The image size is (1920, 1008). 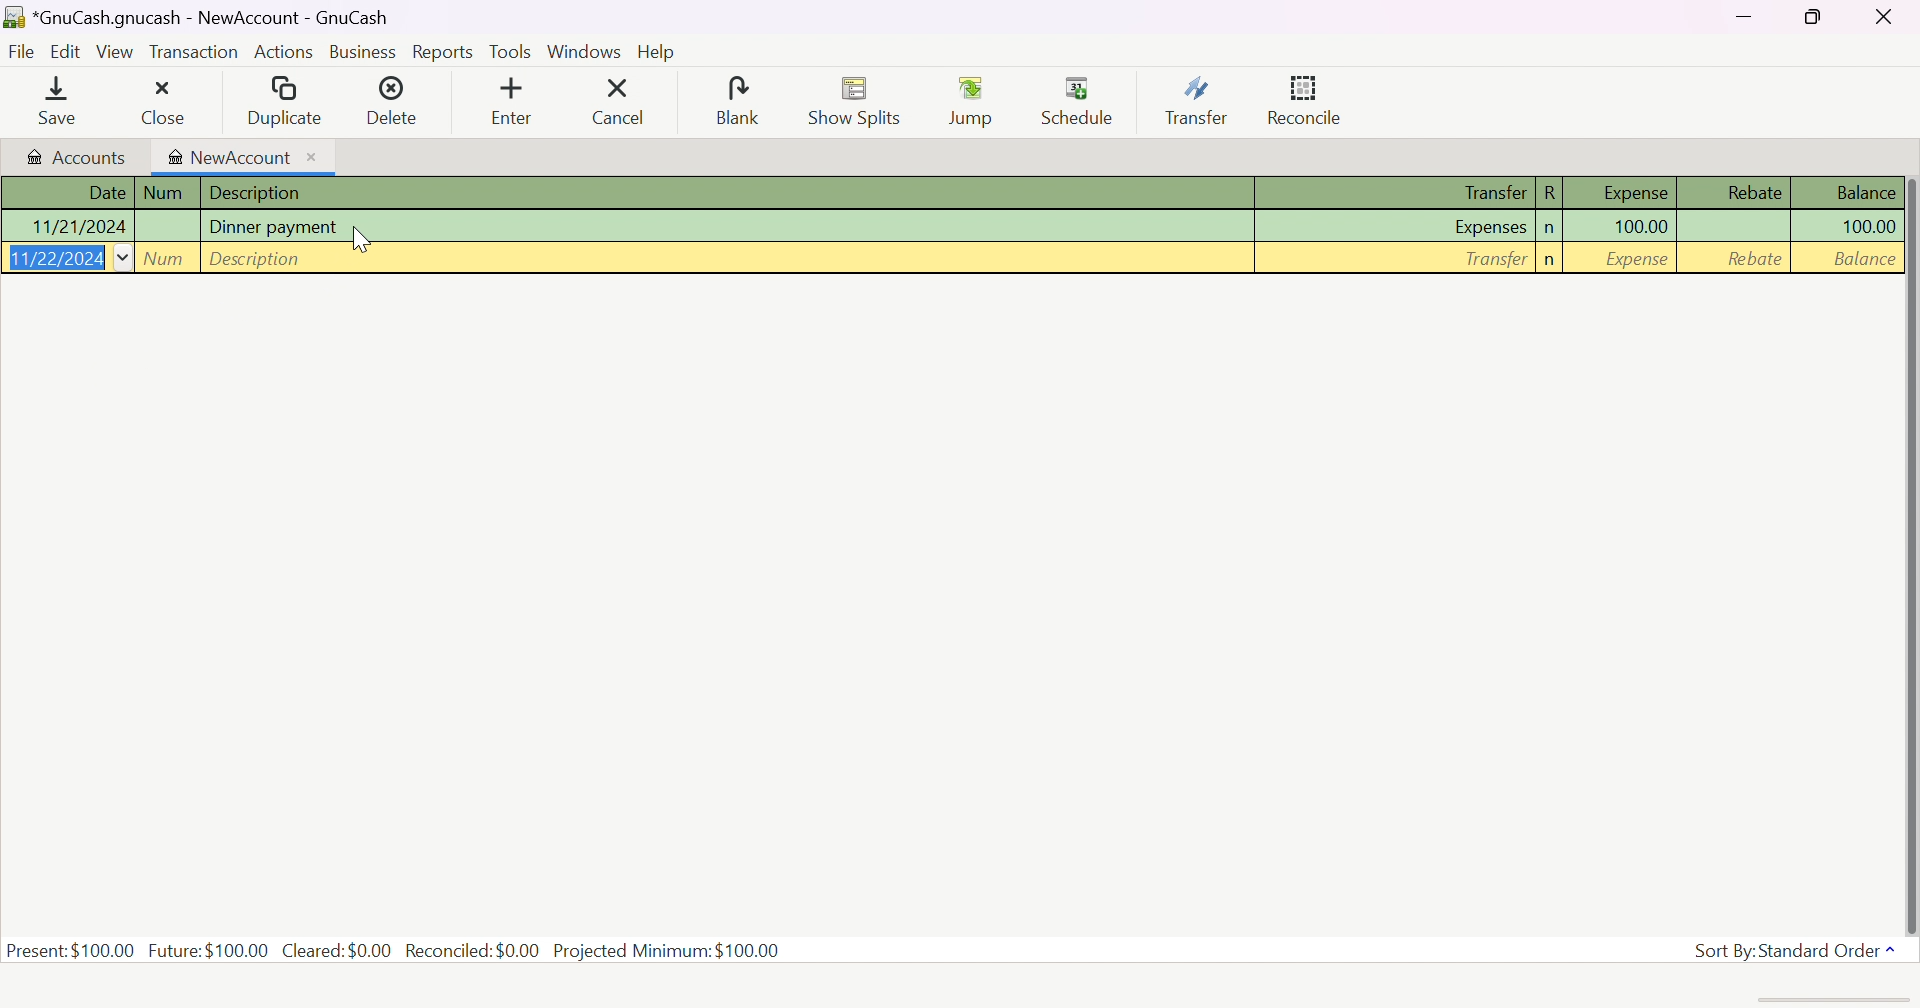 What do you see at coordinates (1551, 192) in the screenshot?
I see `R` at bounding box center [1551, 192].